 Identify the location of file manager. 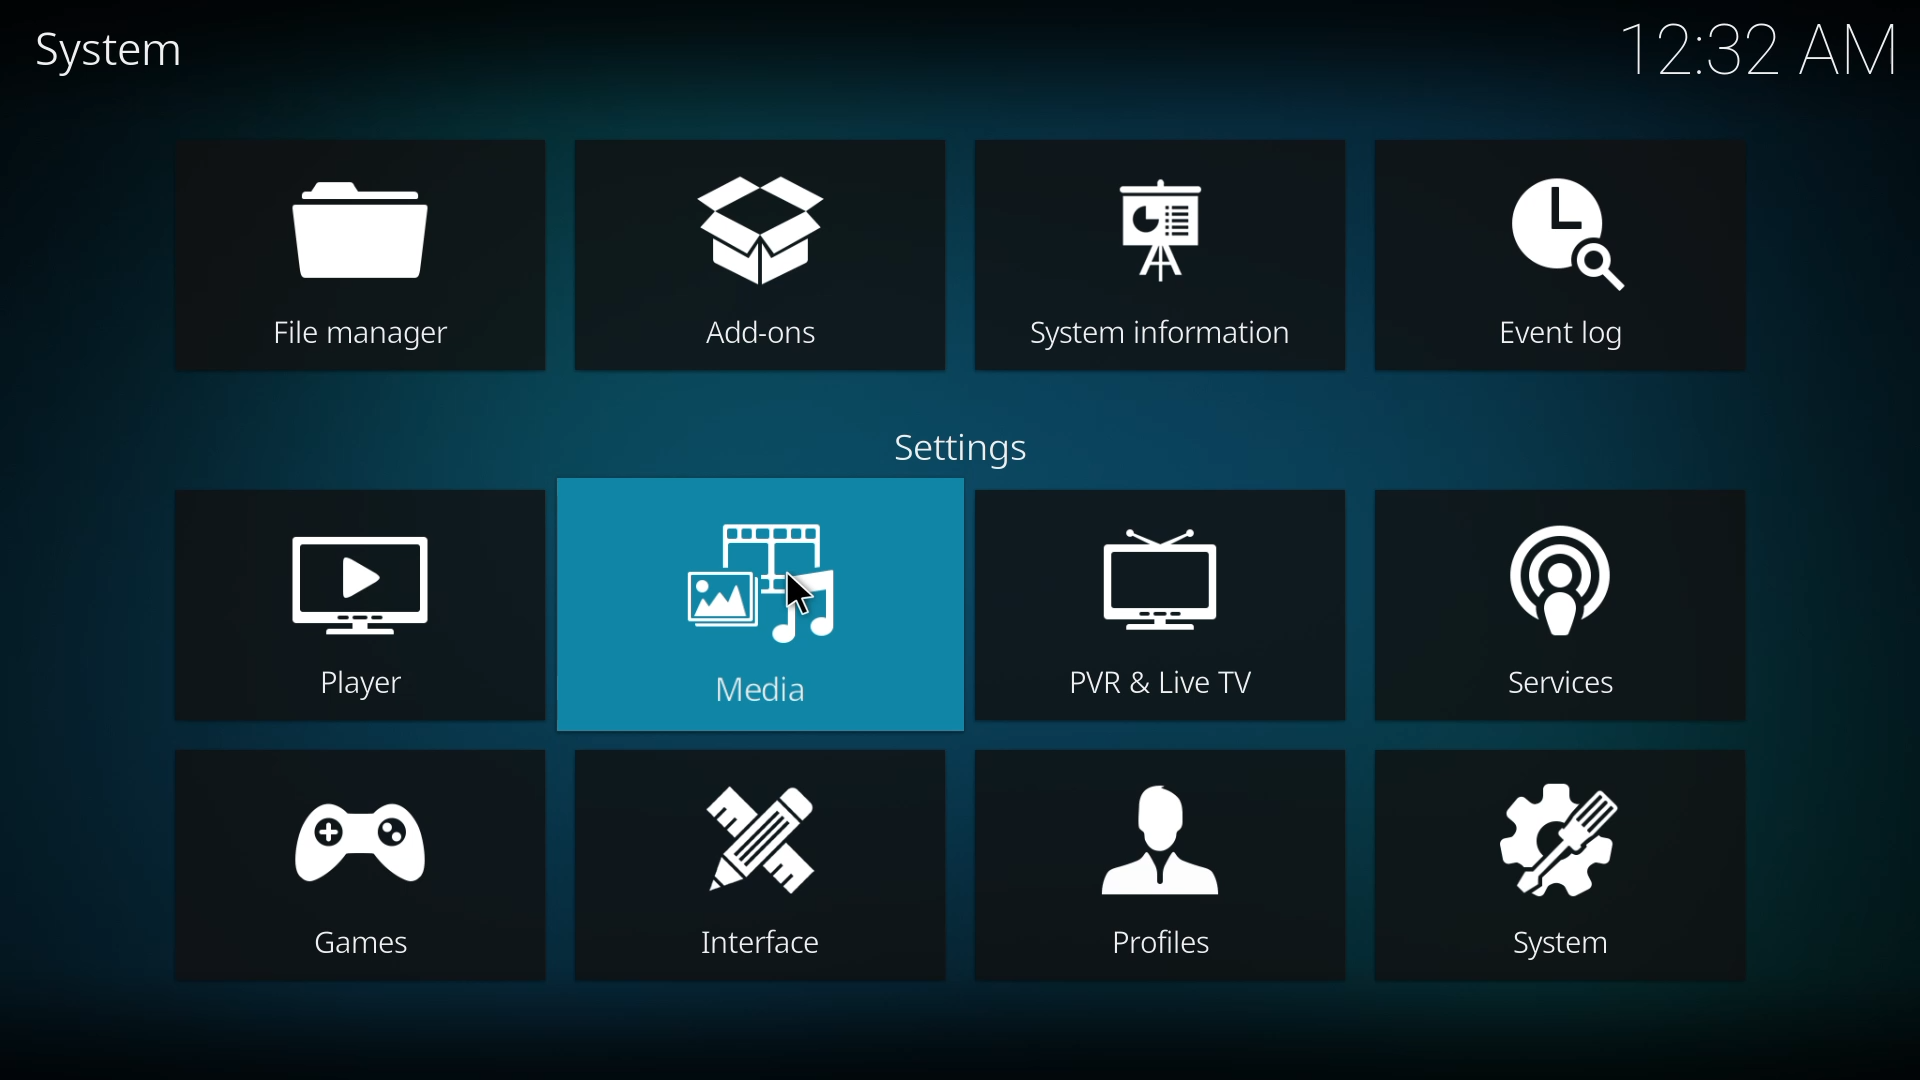
(356, 261).